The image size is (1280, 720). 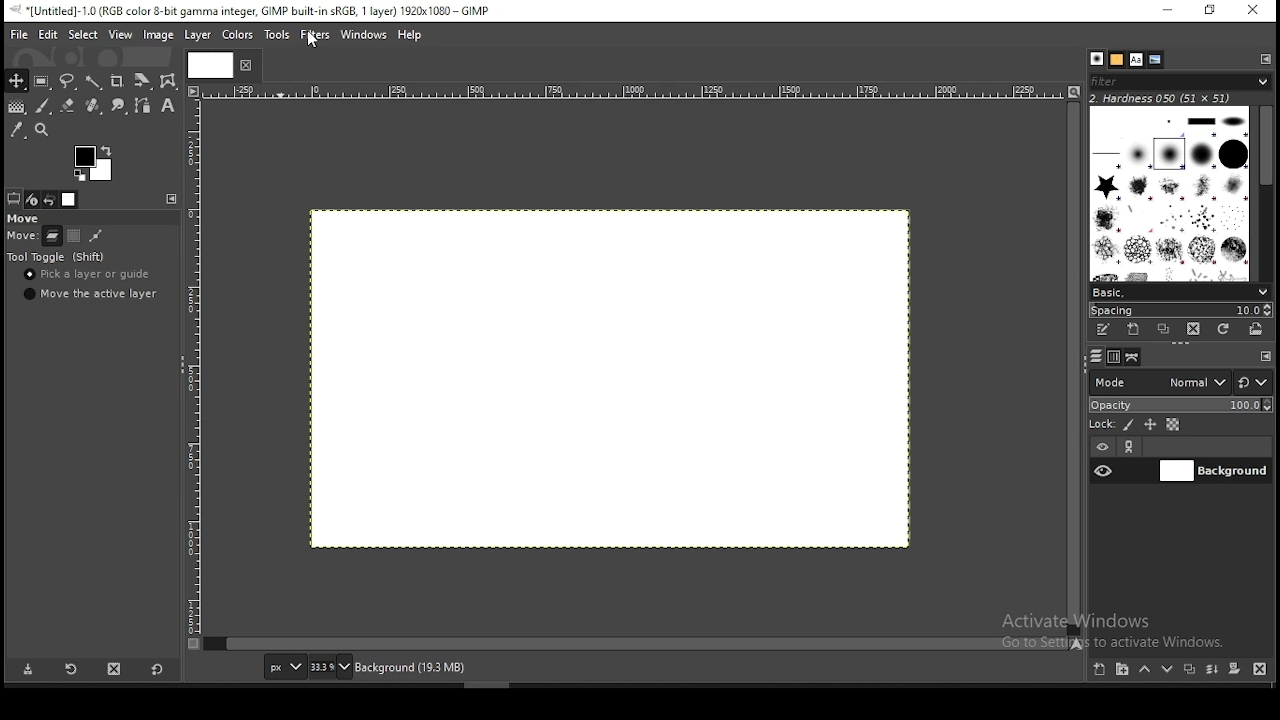 What do you see at coordinates (148, 104) in the screenshot?
I see `paths tool` at bounding box center [148, 104].